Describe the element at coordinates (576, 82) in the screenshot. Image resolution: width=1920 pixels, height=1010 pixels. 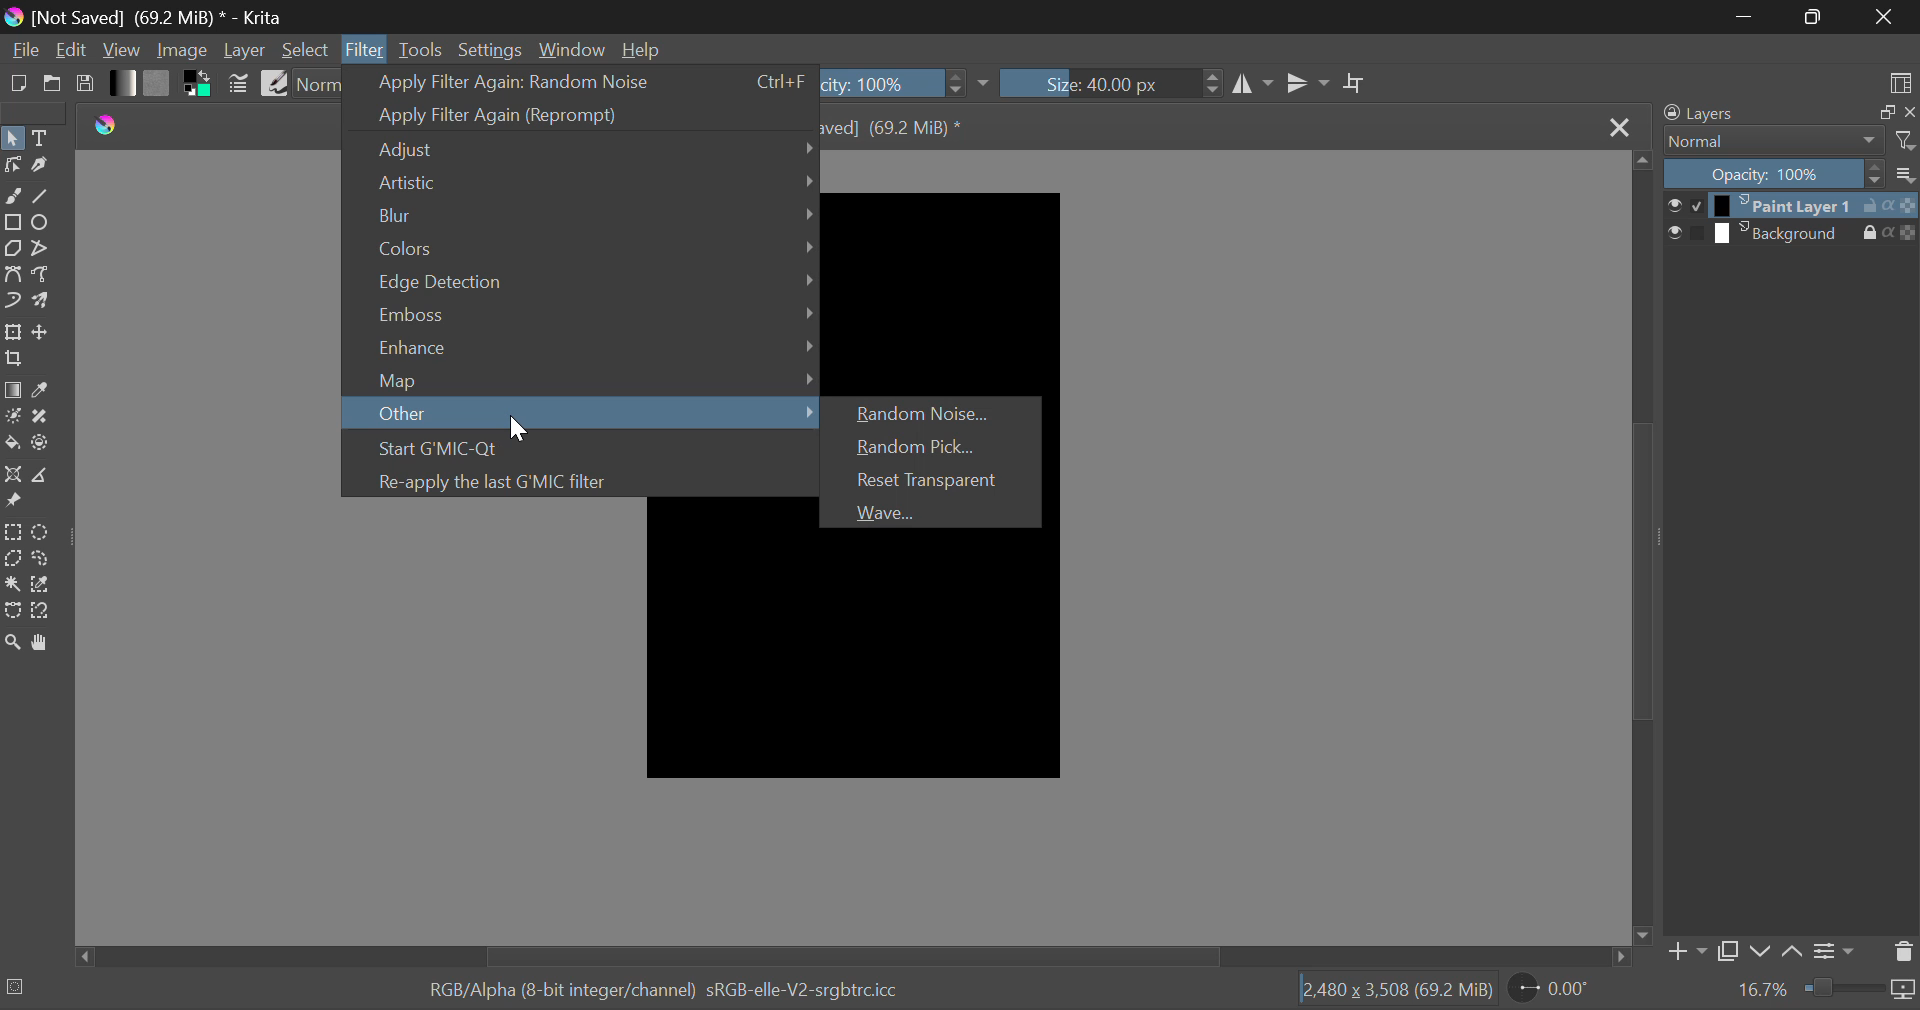
I see `Apply Filter Again` at that location.